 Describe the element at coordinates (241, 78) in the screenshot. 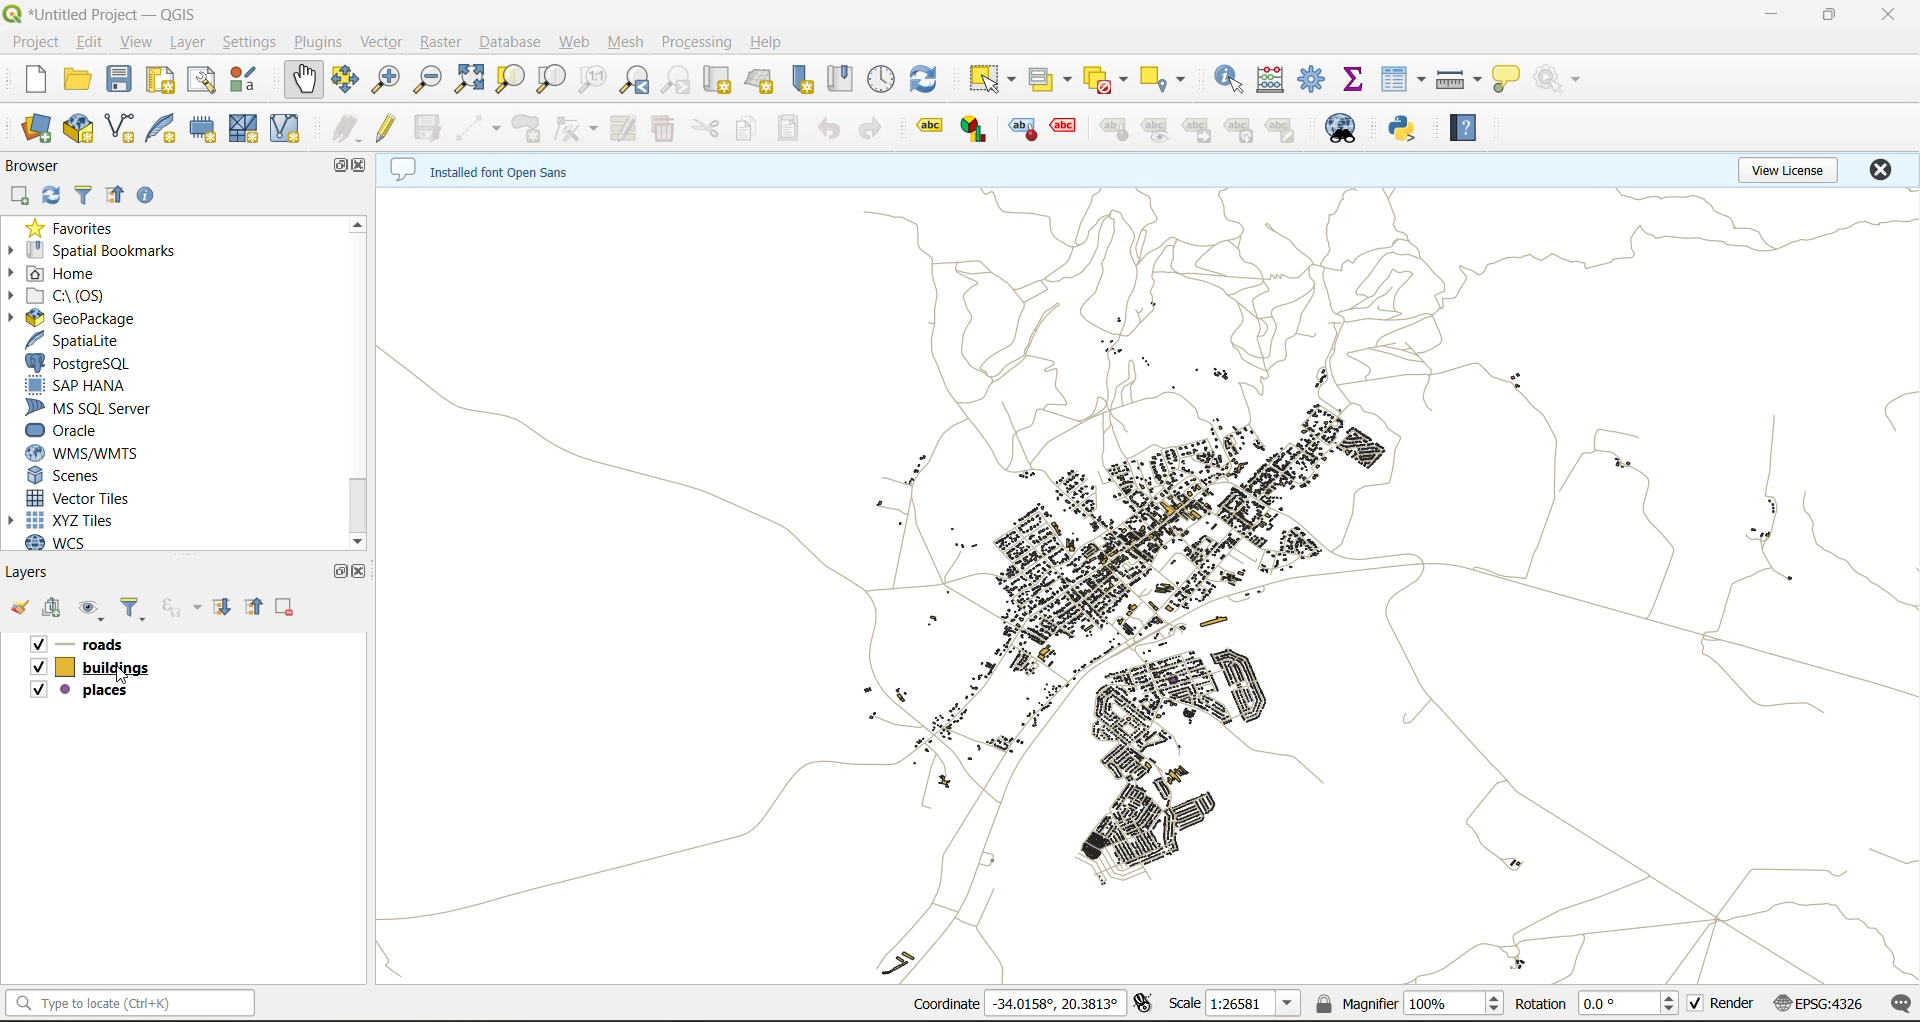

I see `style manager` at that location.